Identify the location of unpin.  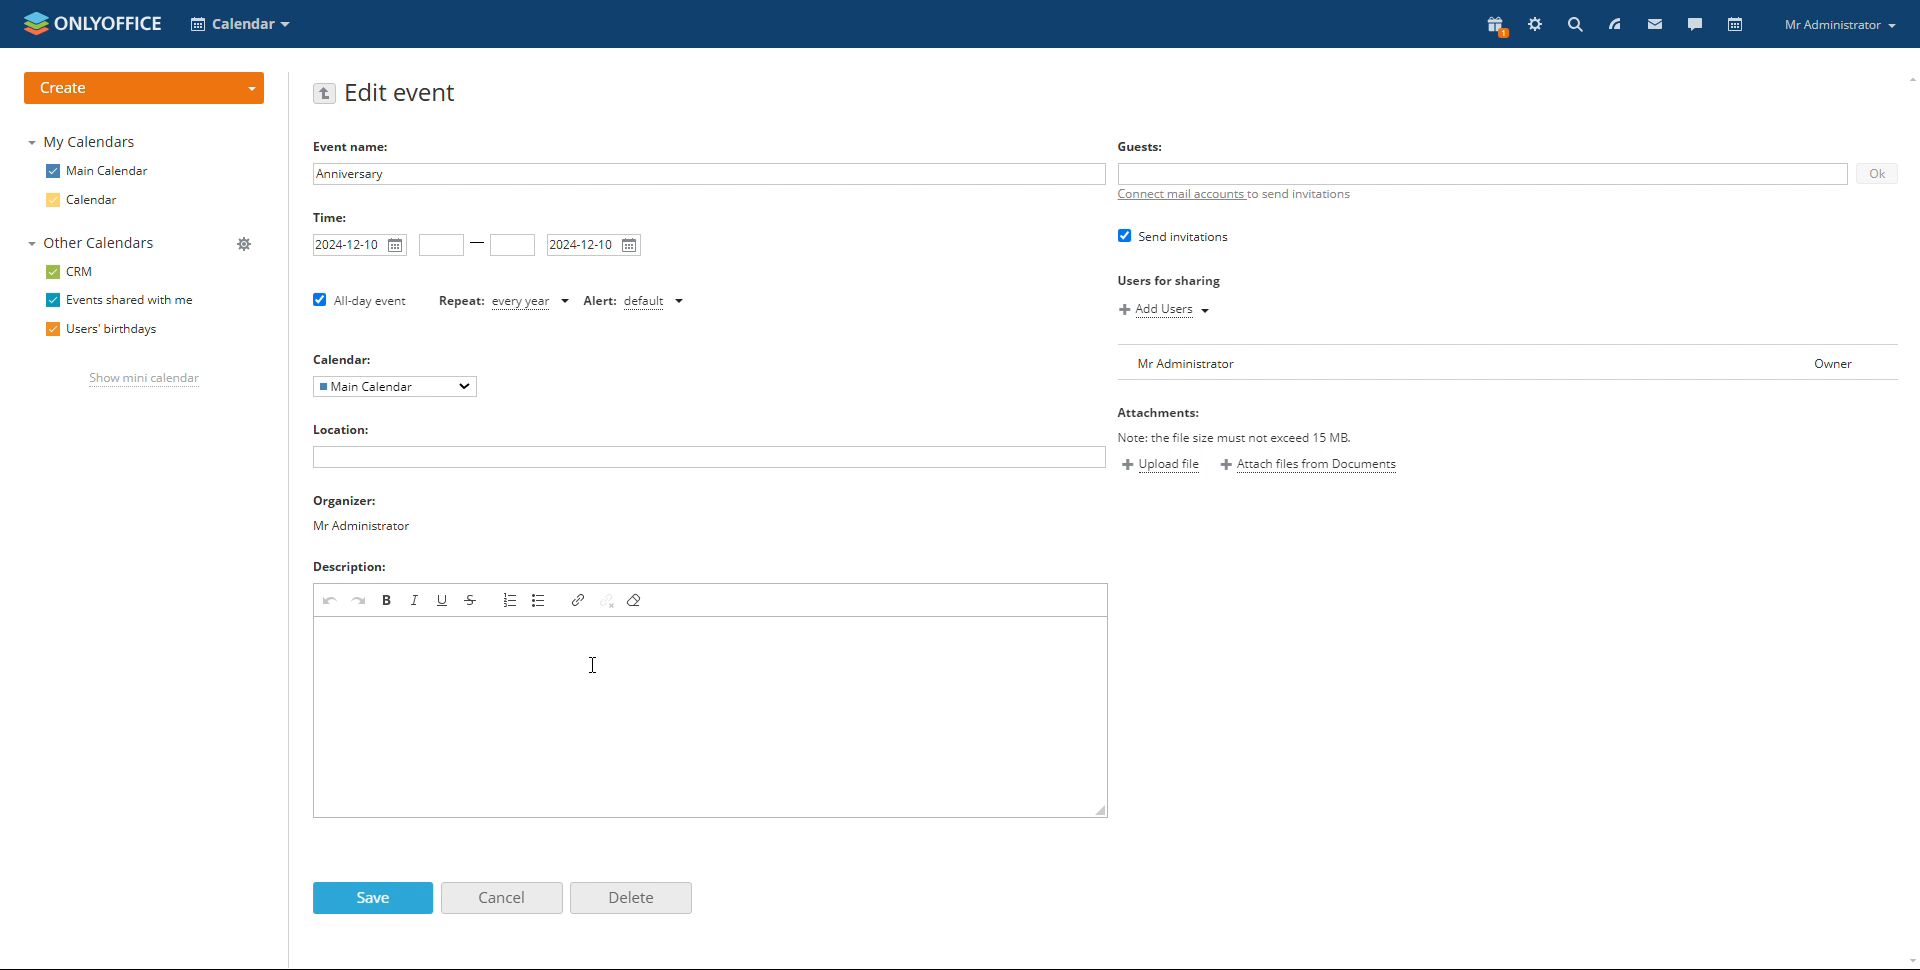
(608, 599).